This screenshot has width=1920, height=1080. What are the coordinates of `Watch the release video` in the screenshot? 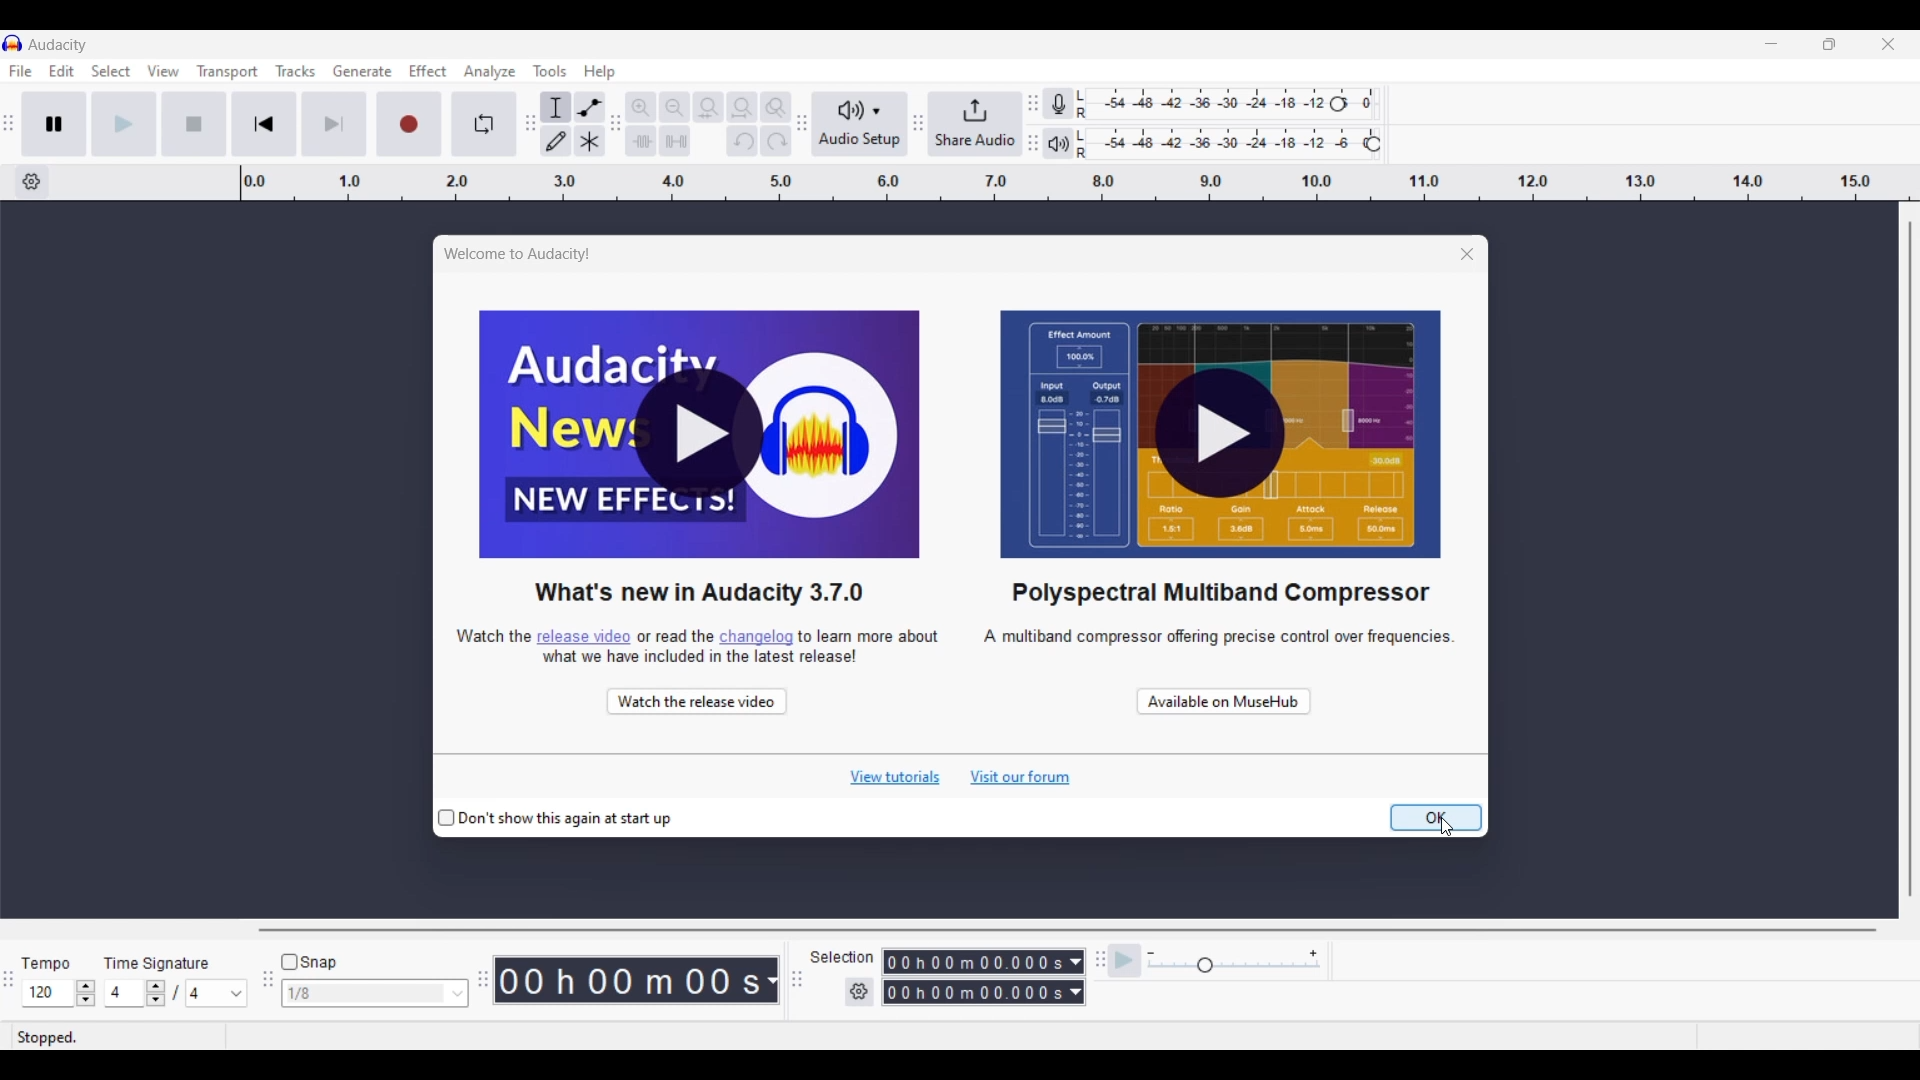 It's located at (695, 698).